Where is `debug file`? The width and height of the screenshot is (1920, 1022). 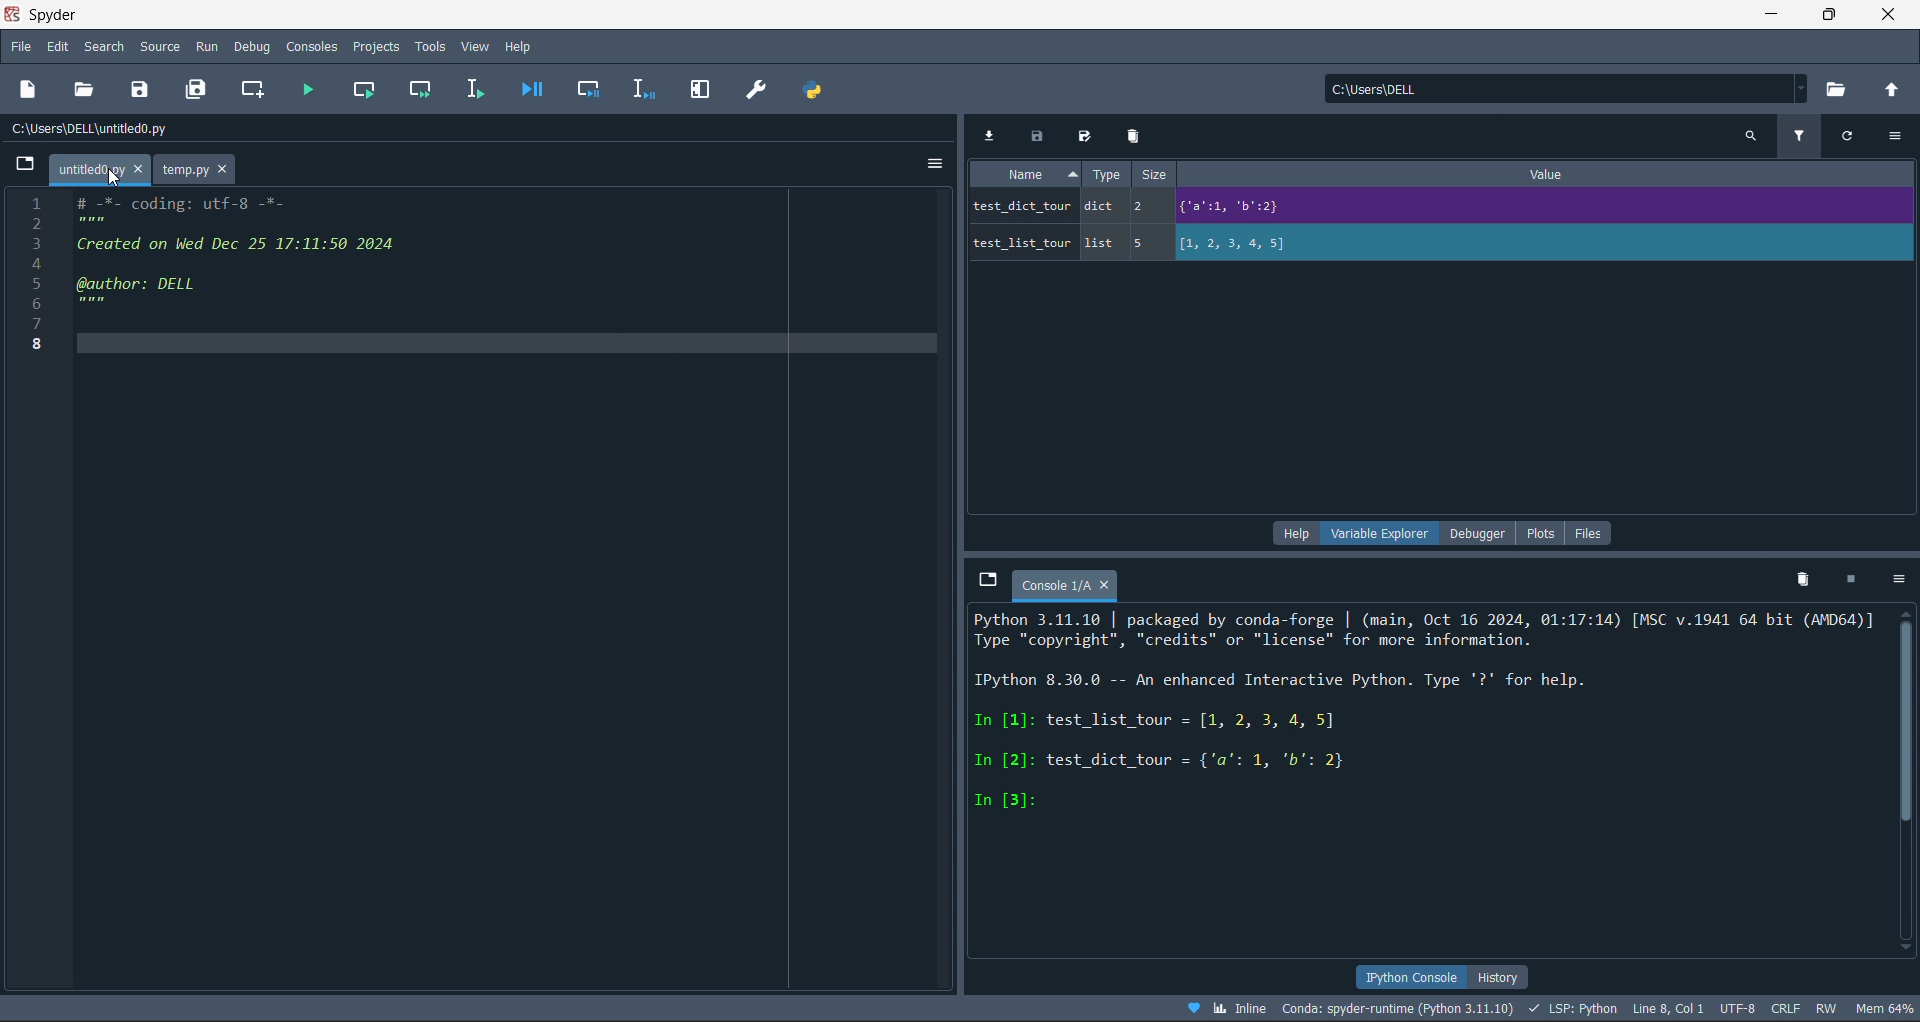
debug file is located at coordinates (531, 88).